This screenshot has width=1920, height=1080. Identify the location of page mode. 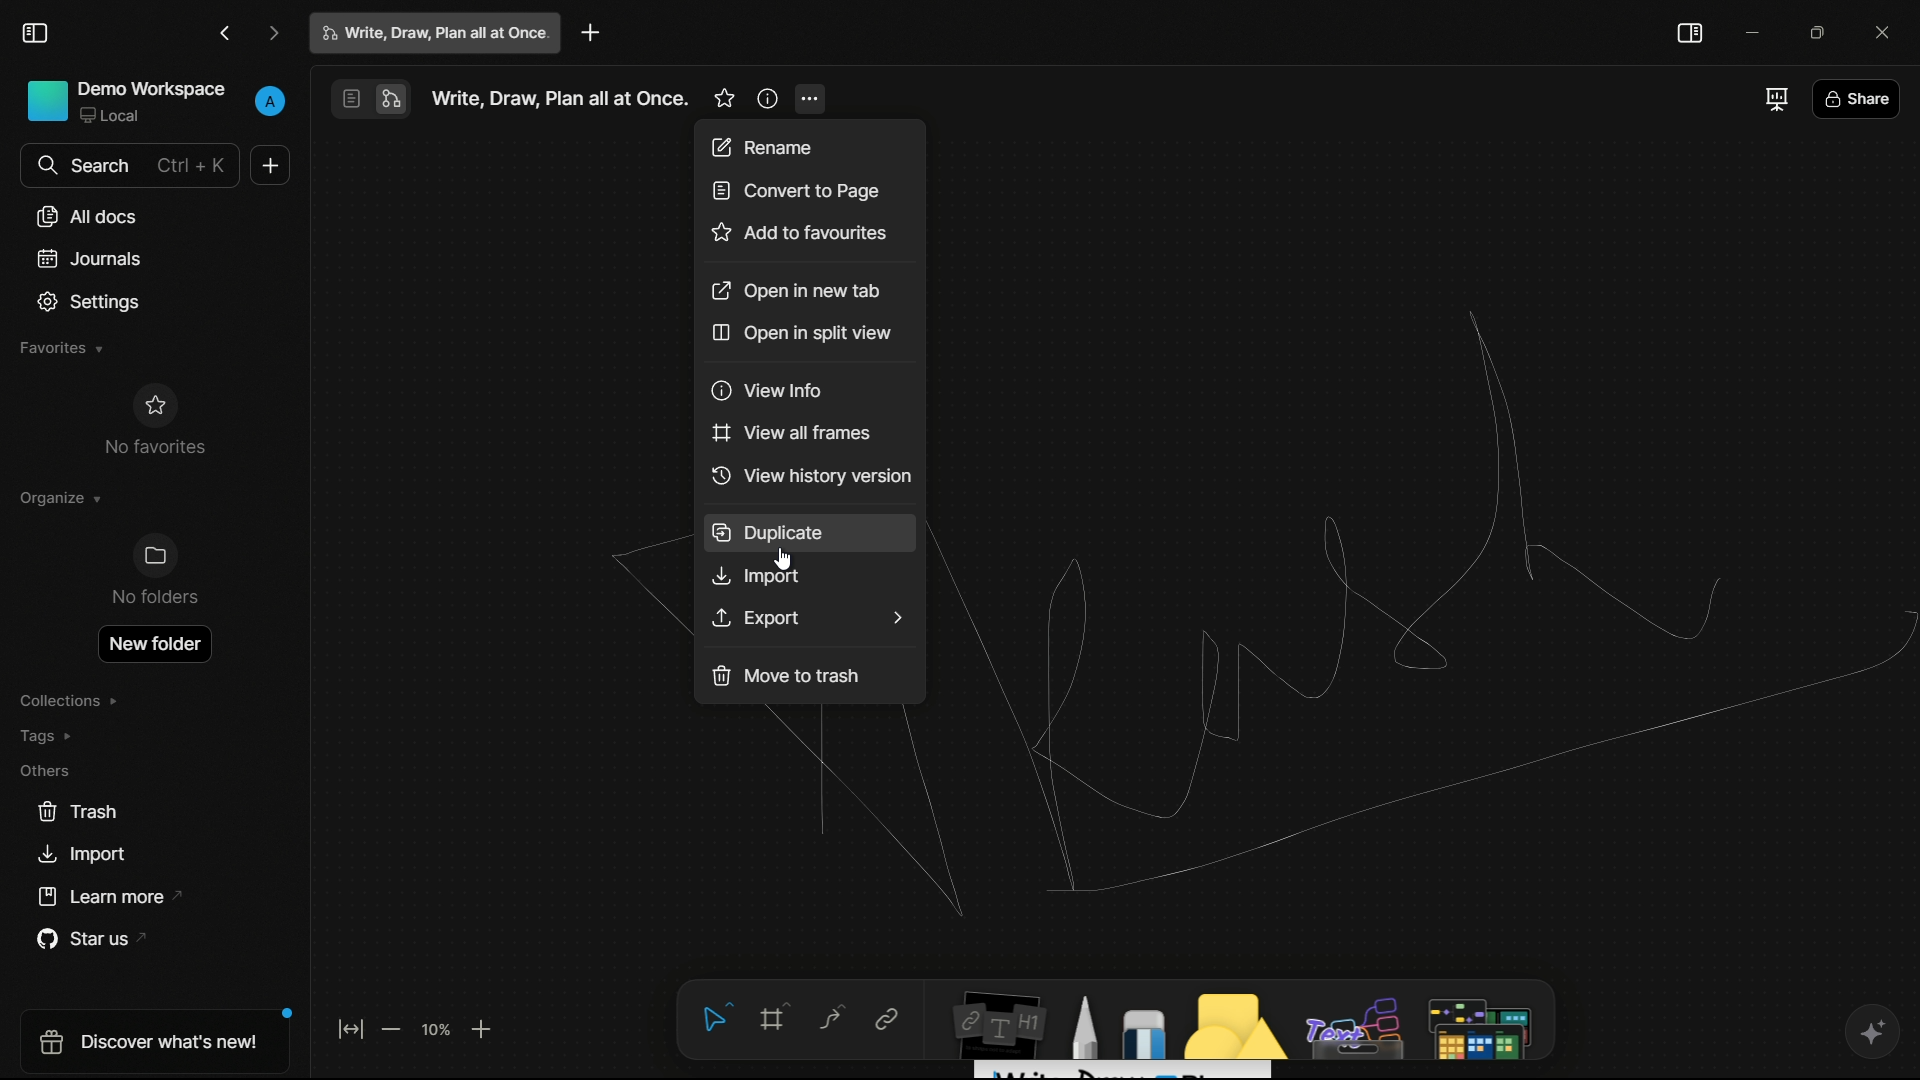
(350, 99).